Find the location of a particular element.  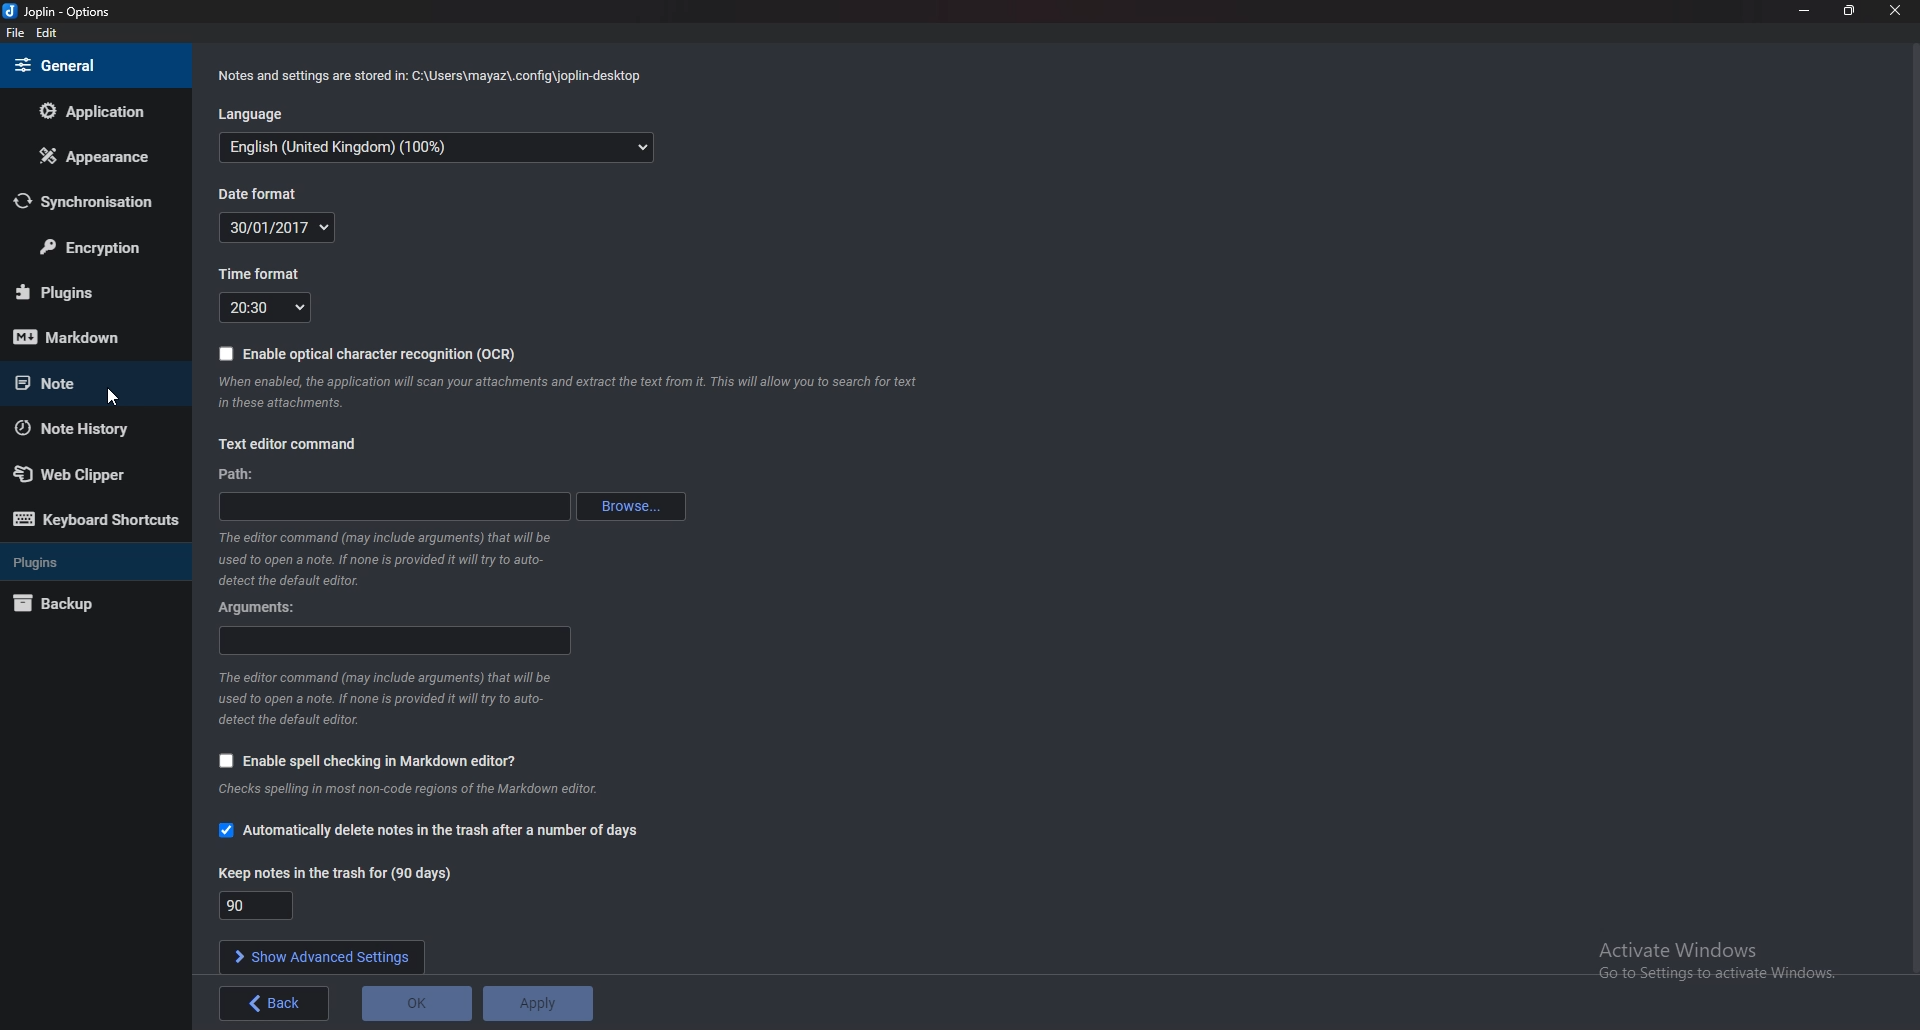

General is located at coordinates (82, 67).